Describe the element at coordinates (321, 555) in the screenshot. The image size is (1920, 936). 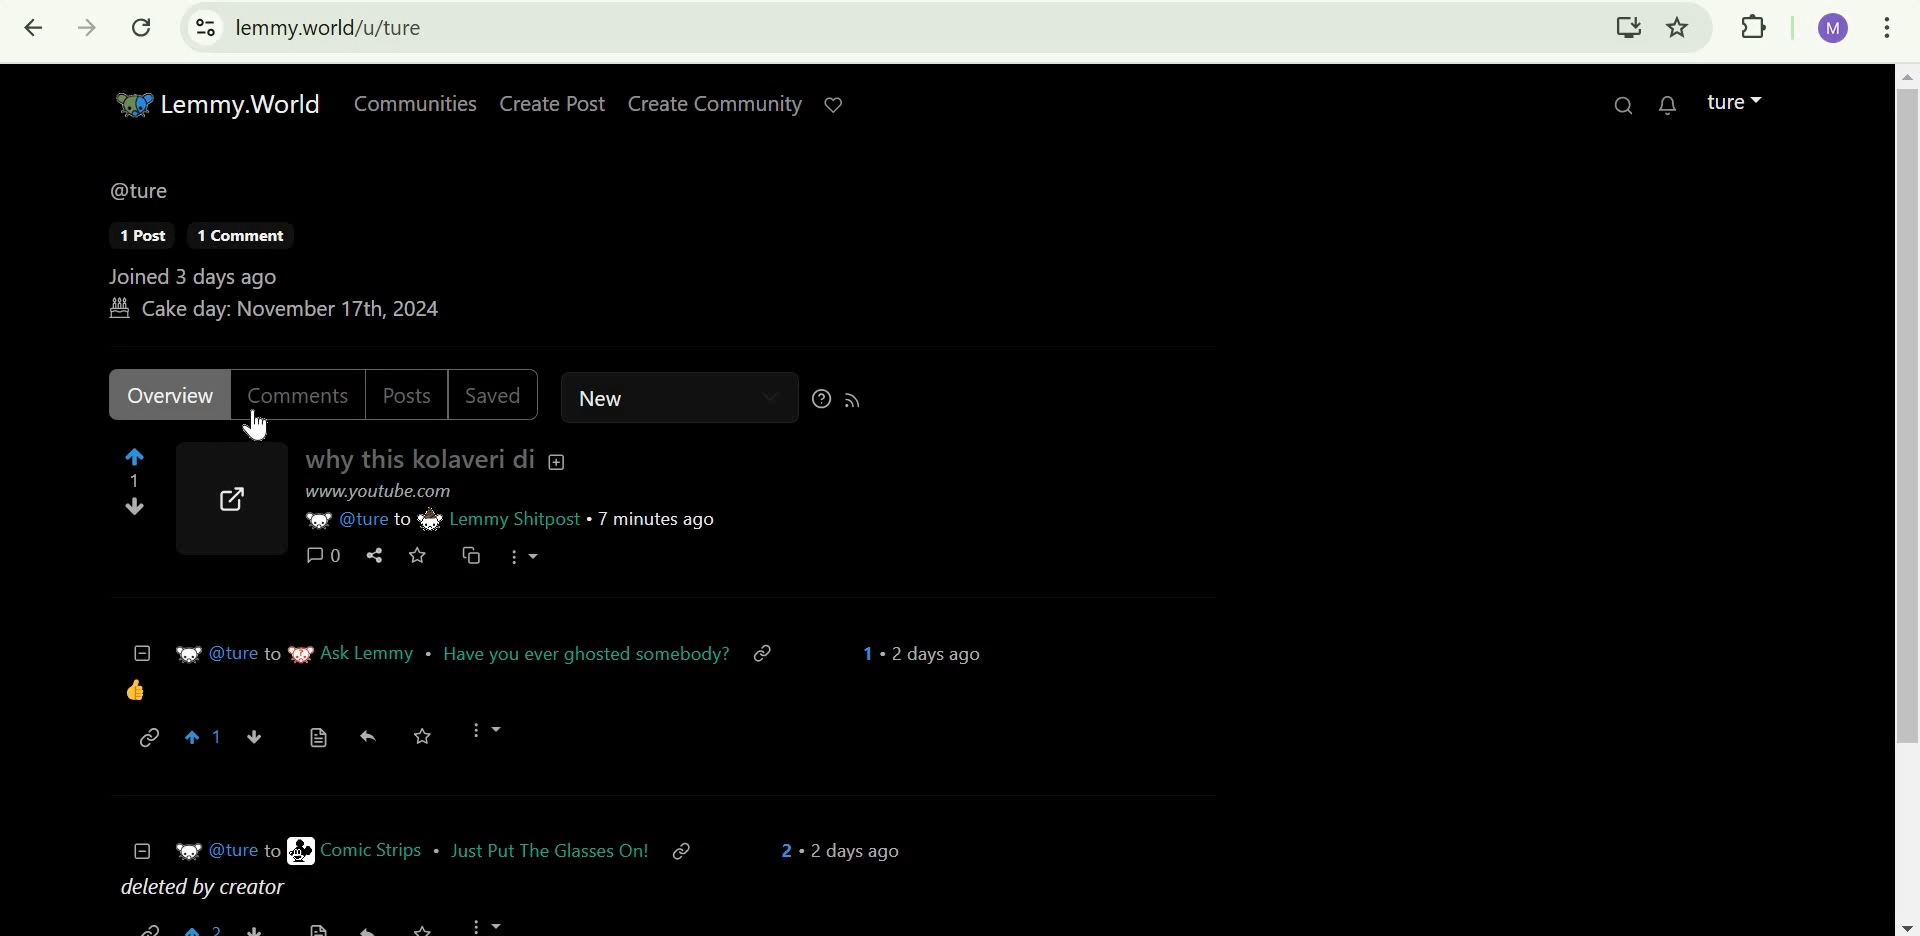
I see `0 comments` at that location.